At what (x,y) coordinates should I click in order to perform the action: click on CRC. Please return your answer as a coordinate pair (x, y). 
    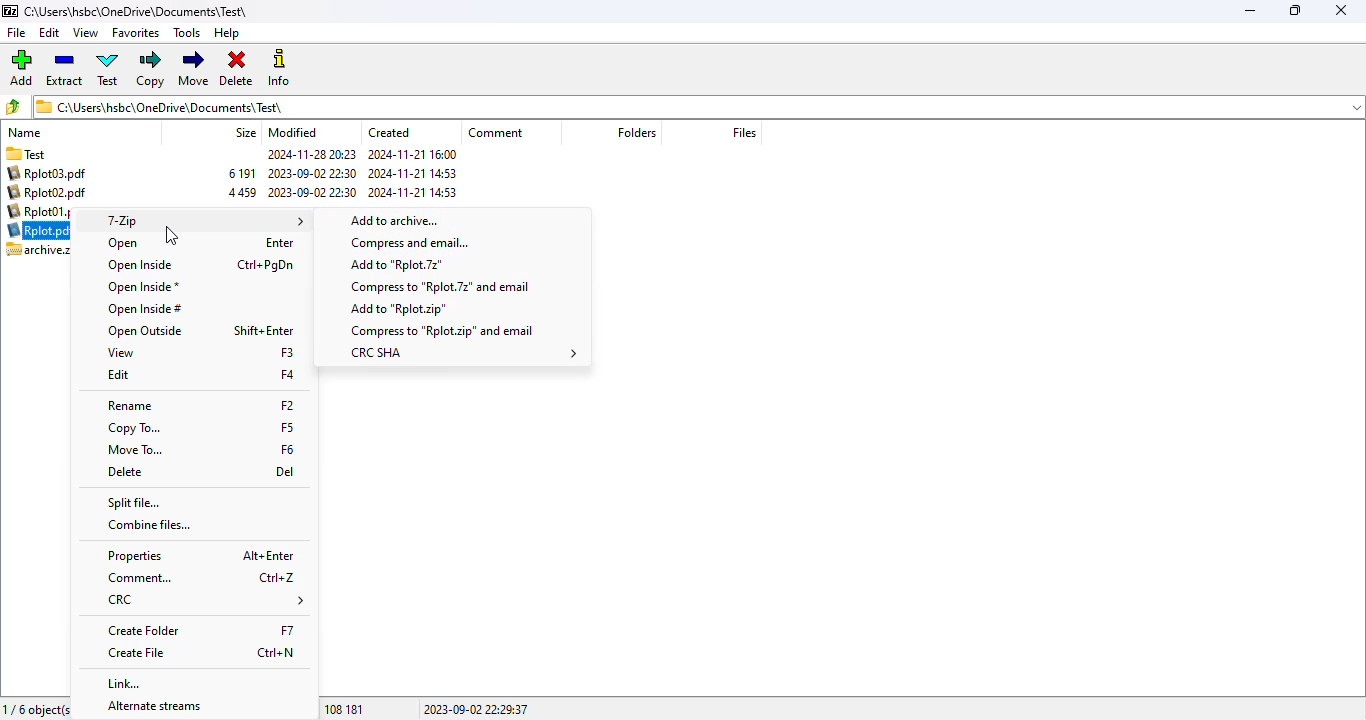
    Looking at the image, I should click on (206, 601).